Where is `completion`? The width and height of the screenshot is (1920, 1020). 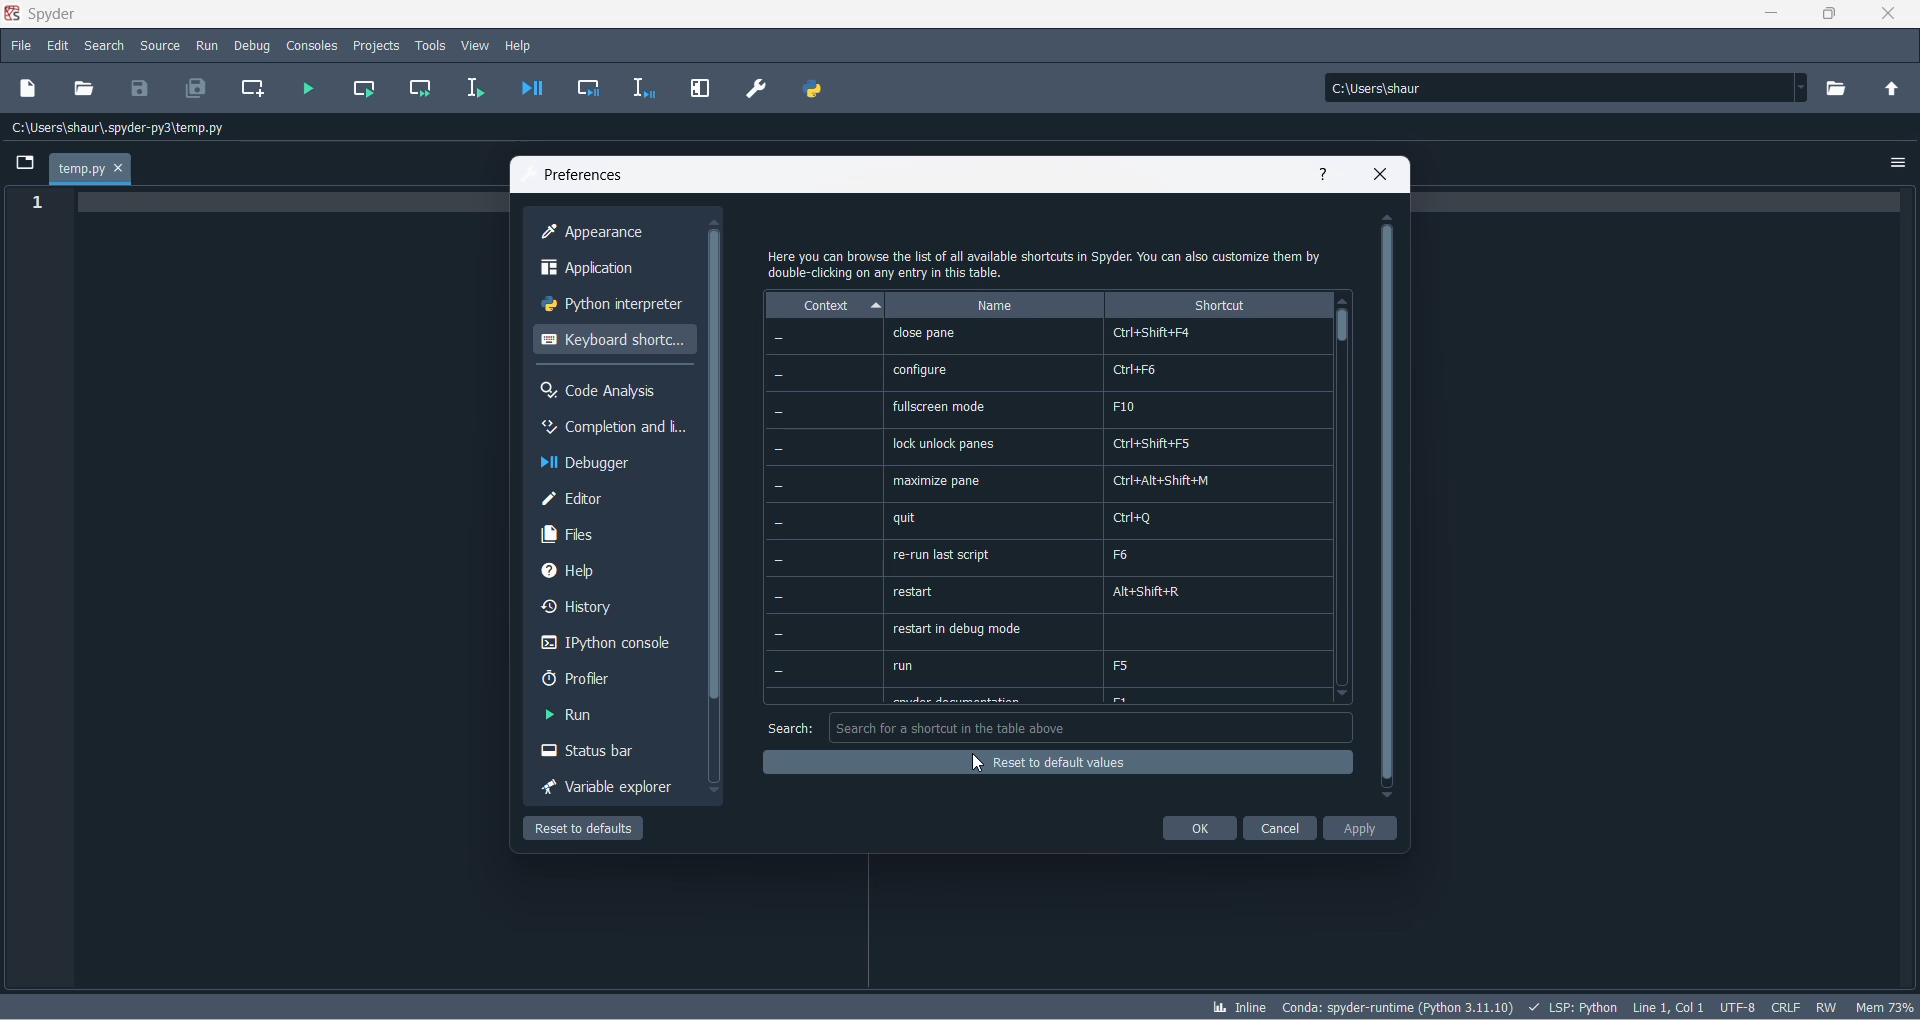 completion is located at coordinates (613, 429).